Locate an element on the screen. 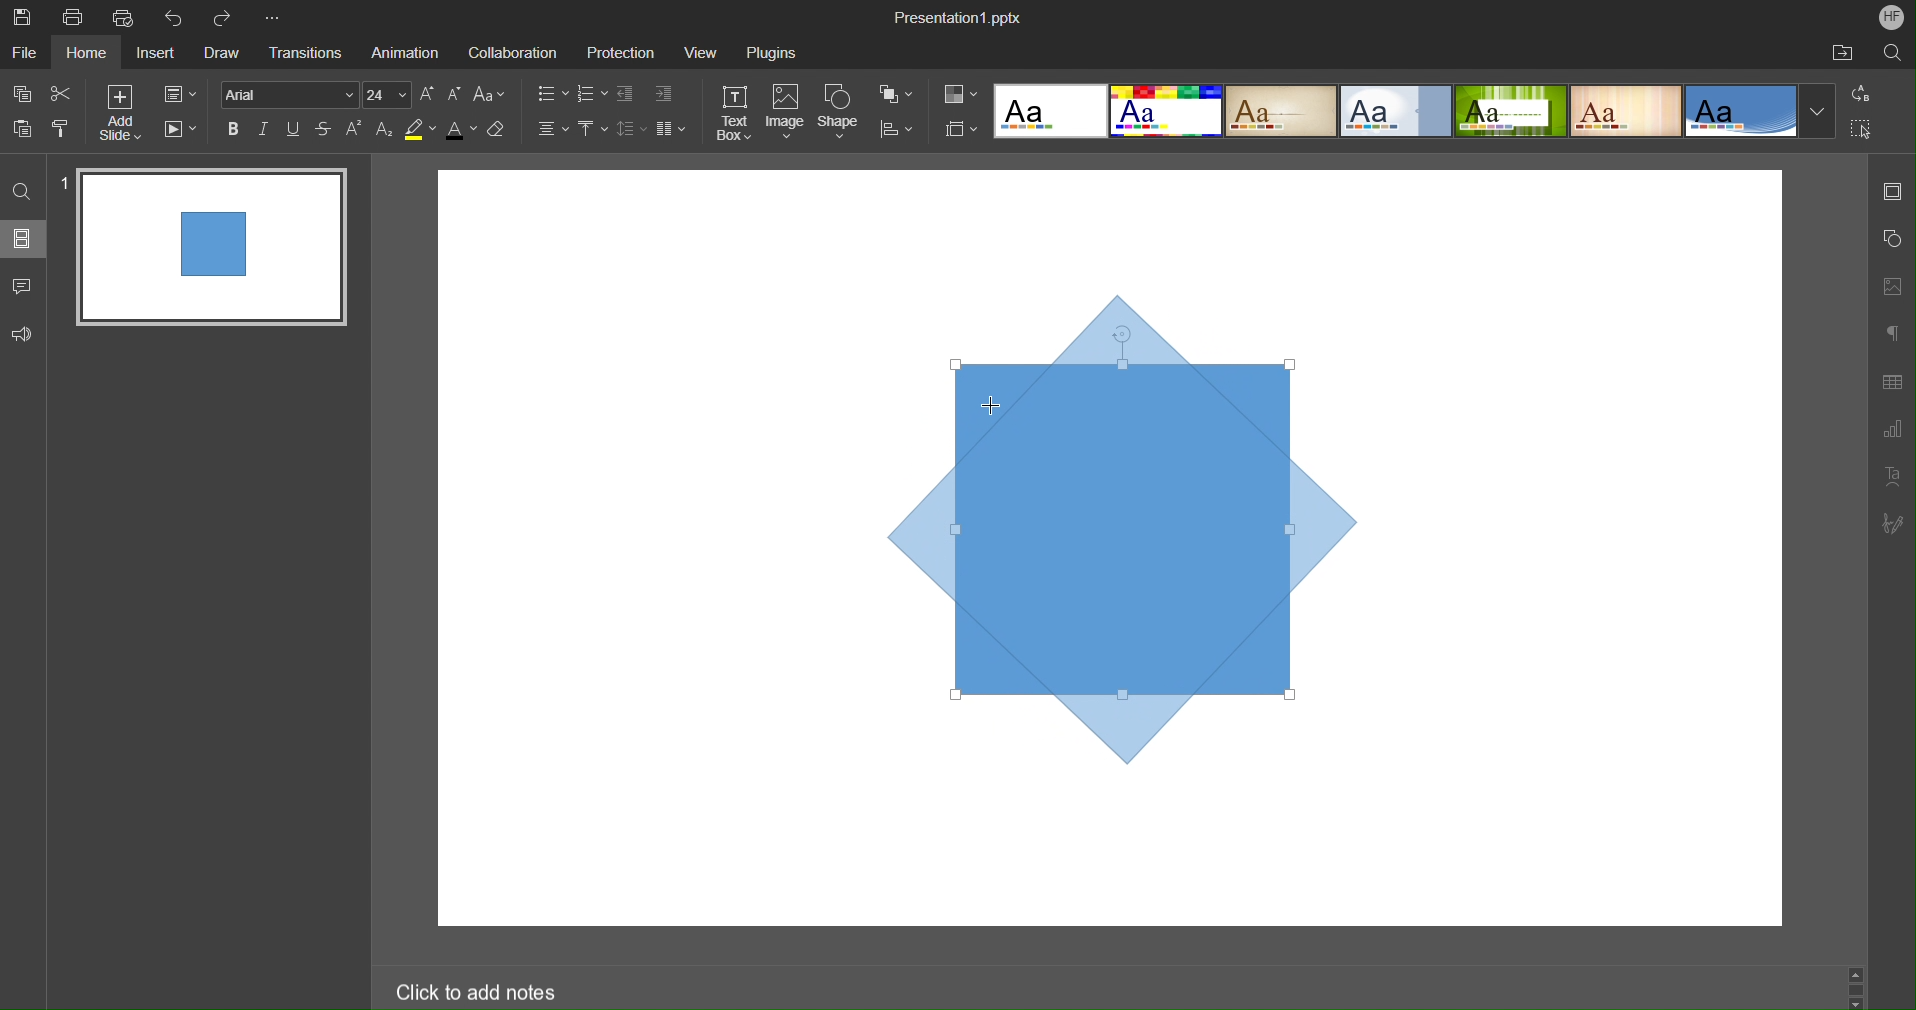 The image size is (1916, 1010). Insert is located at coordinates (153, 53).